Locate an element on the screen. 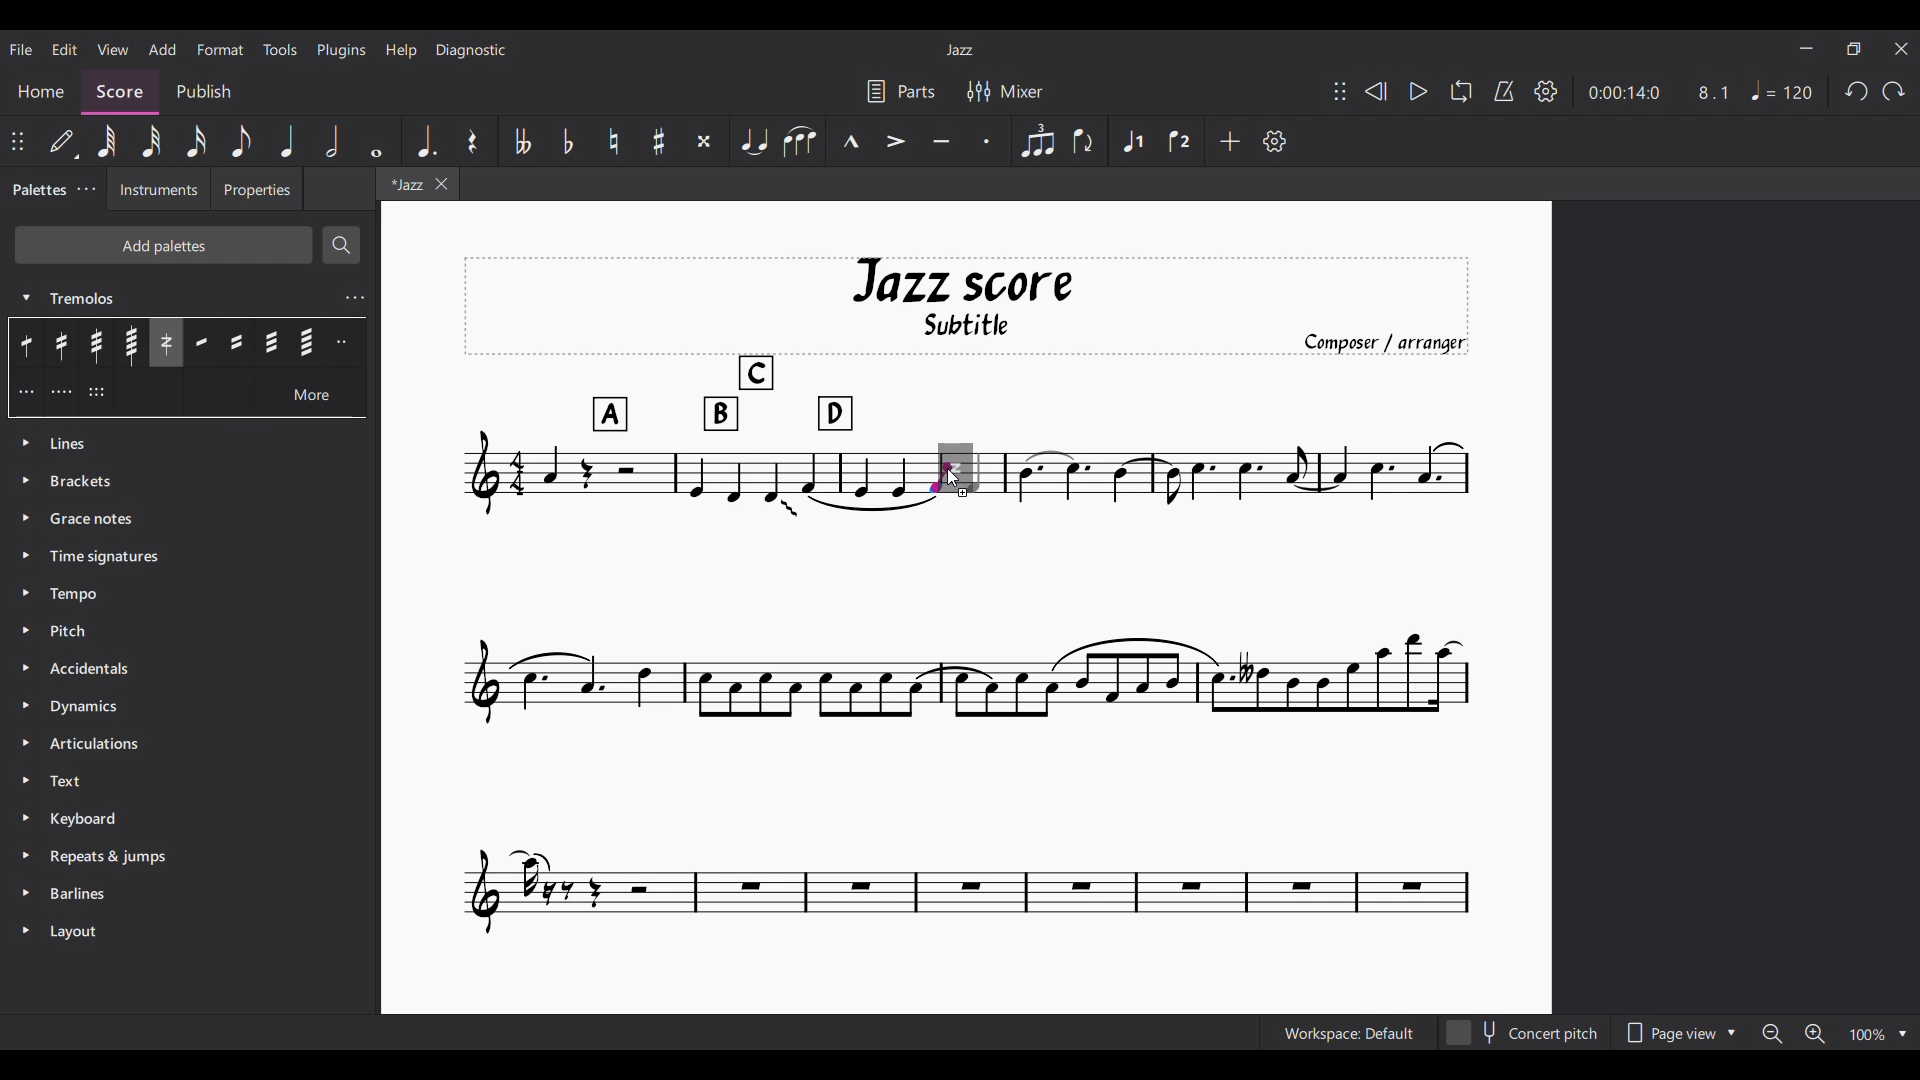 Image resolution: width=1920 pixels, height=1080 pixels. Page view is located at coordinates (1678, 1032).